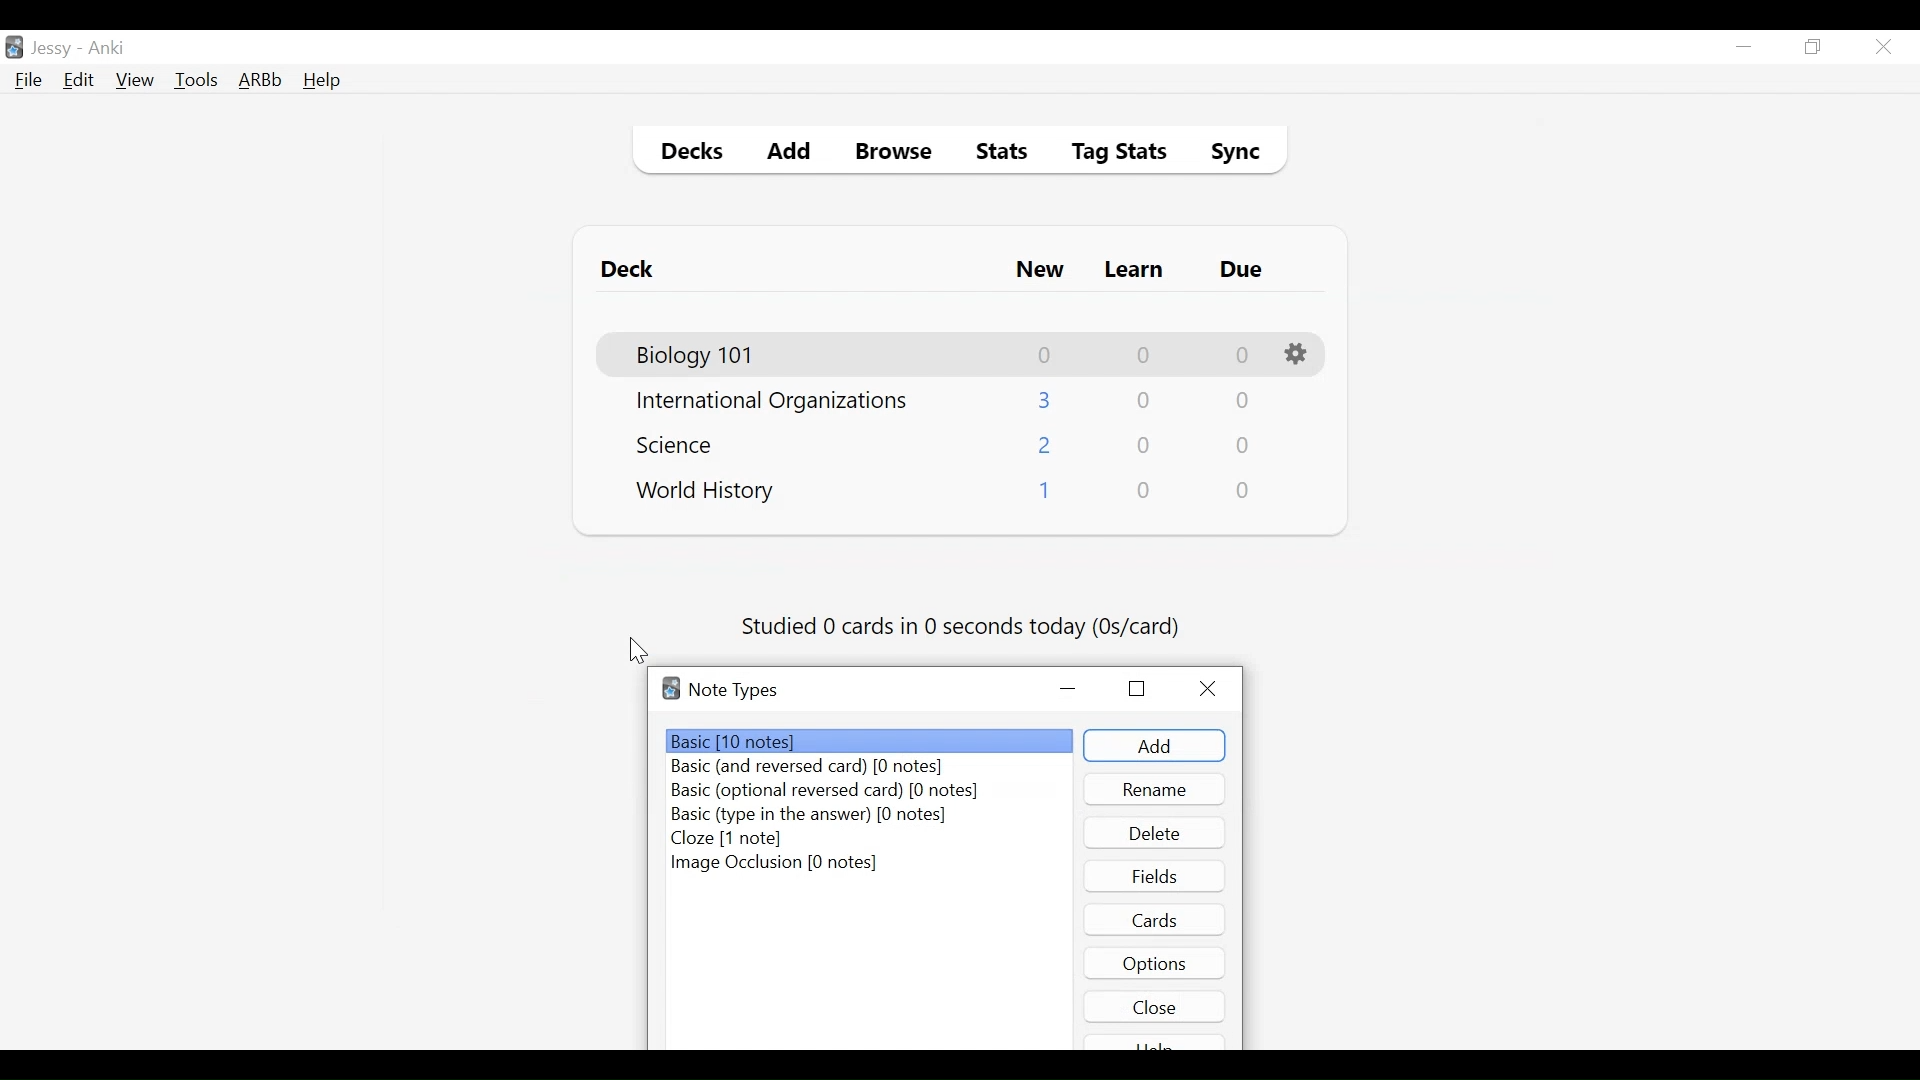  What do you see at coordinates (639, 651) in the screenshot?
I see `Cursor` at bounding box center [639, 651].